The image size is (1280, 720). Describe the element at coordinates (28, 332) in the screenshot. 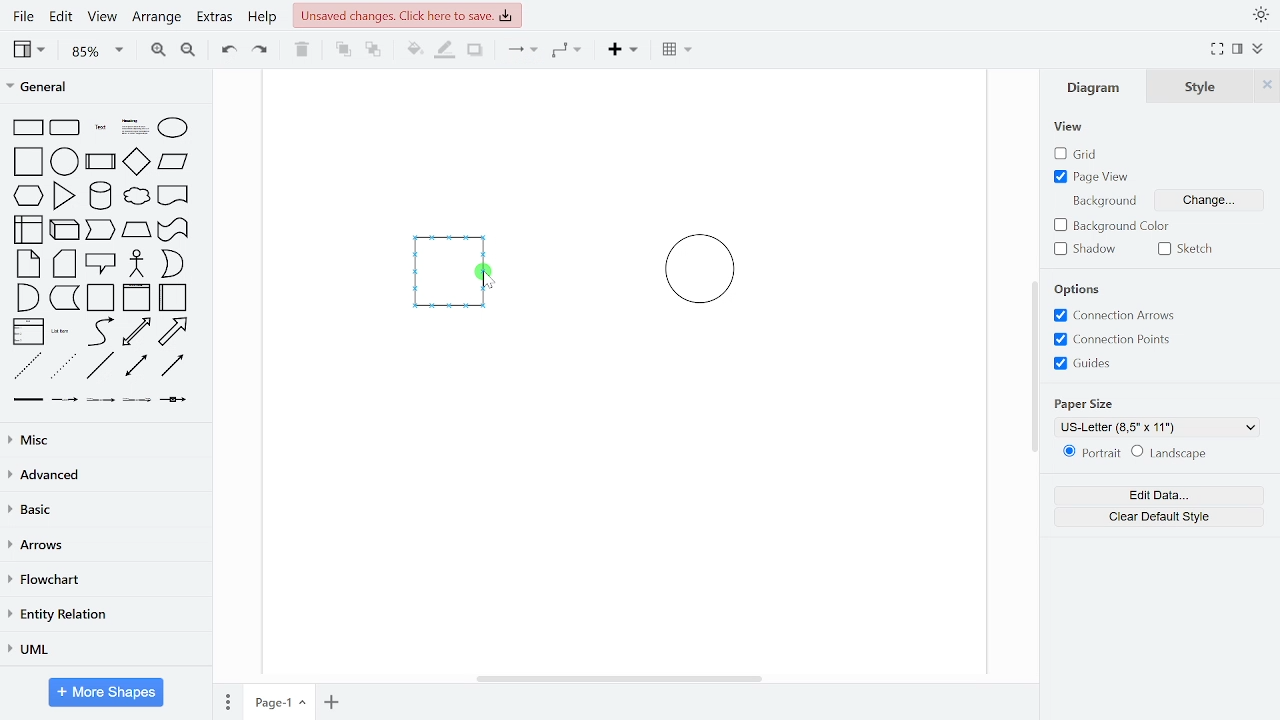

I see `list` at that location.